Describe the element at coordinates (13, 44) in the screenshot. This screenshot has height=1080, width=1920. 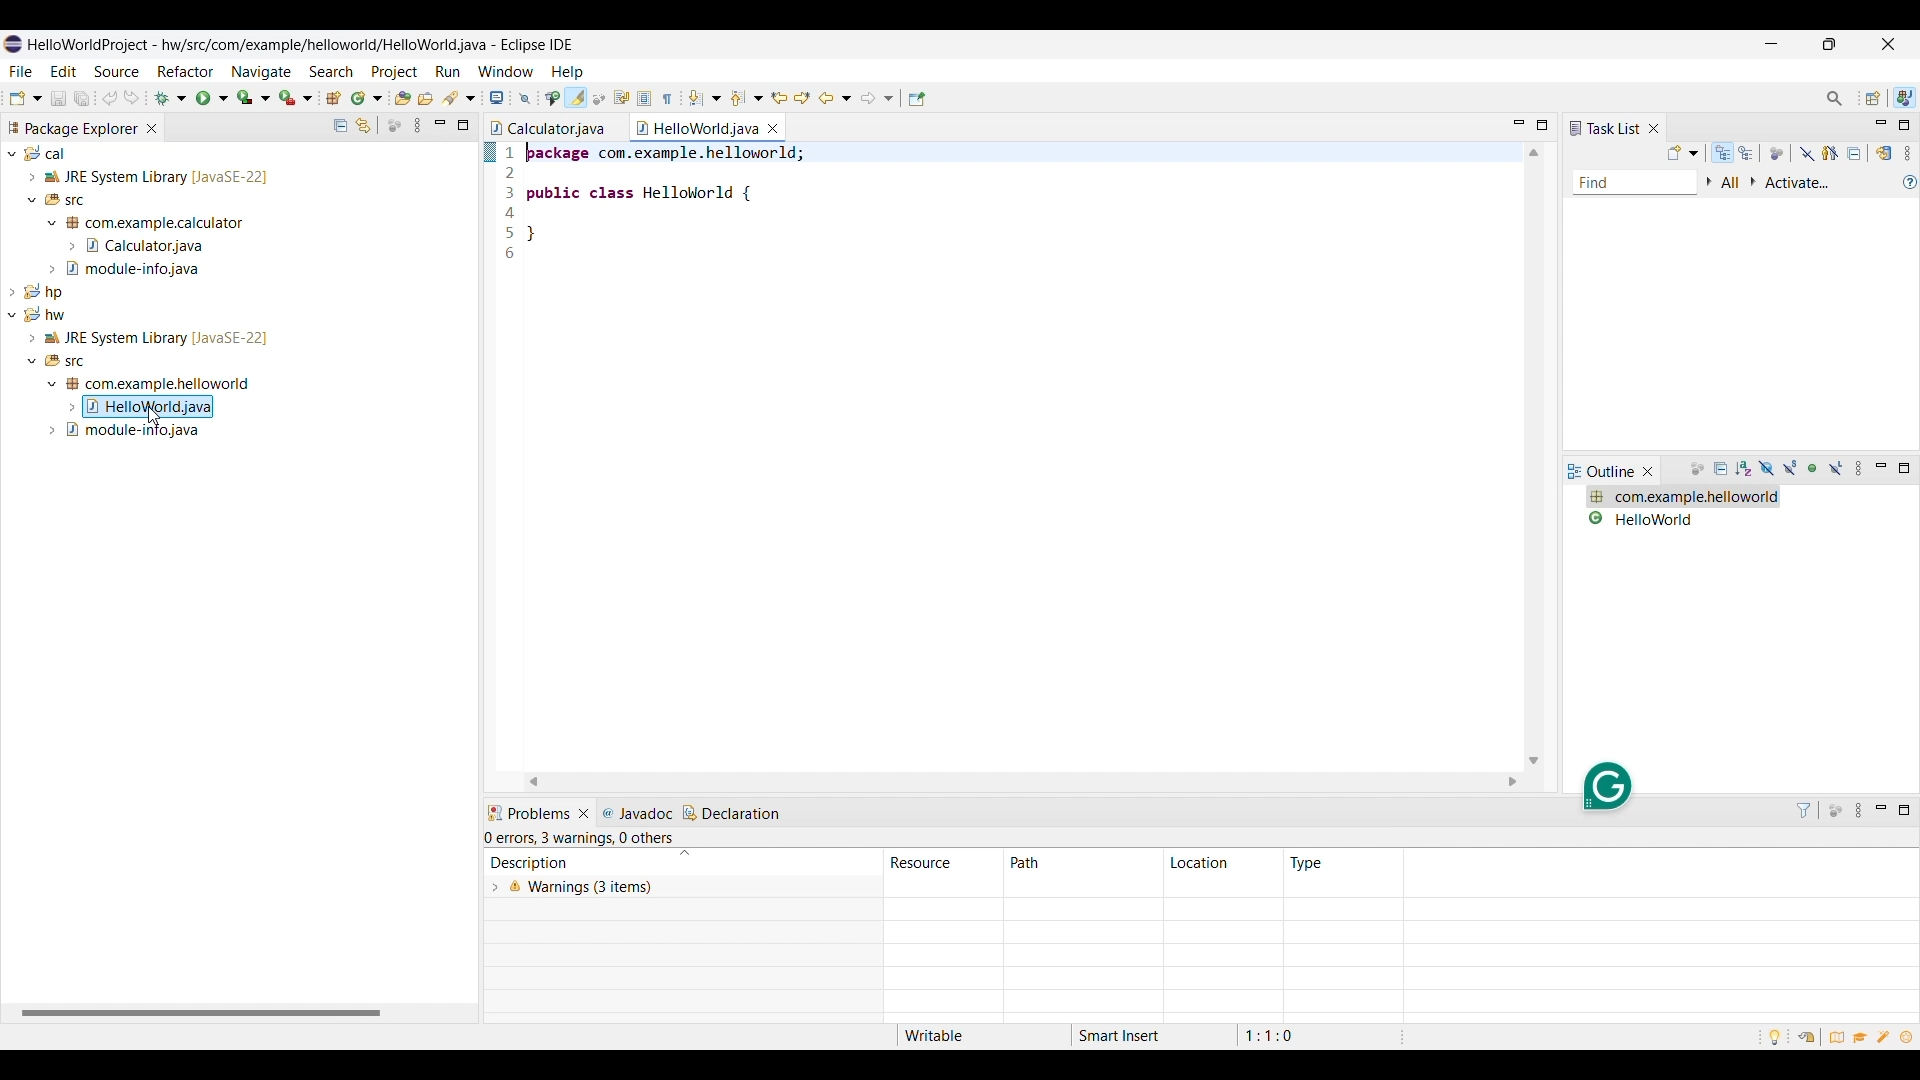
I see `Software logo` at that location.